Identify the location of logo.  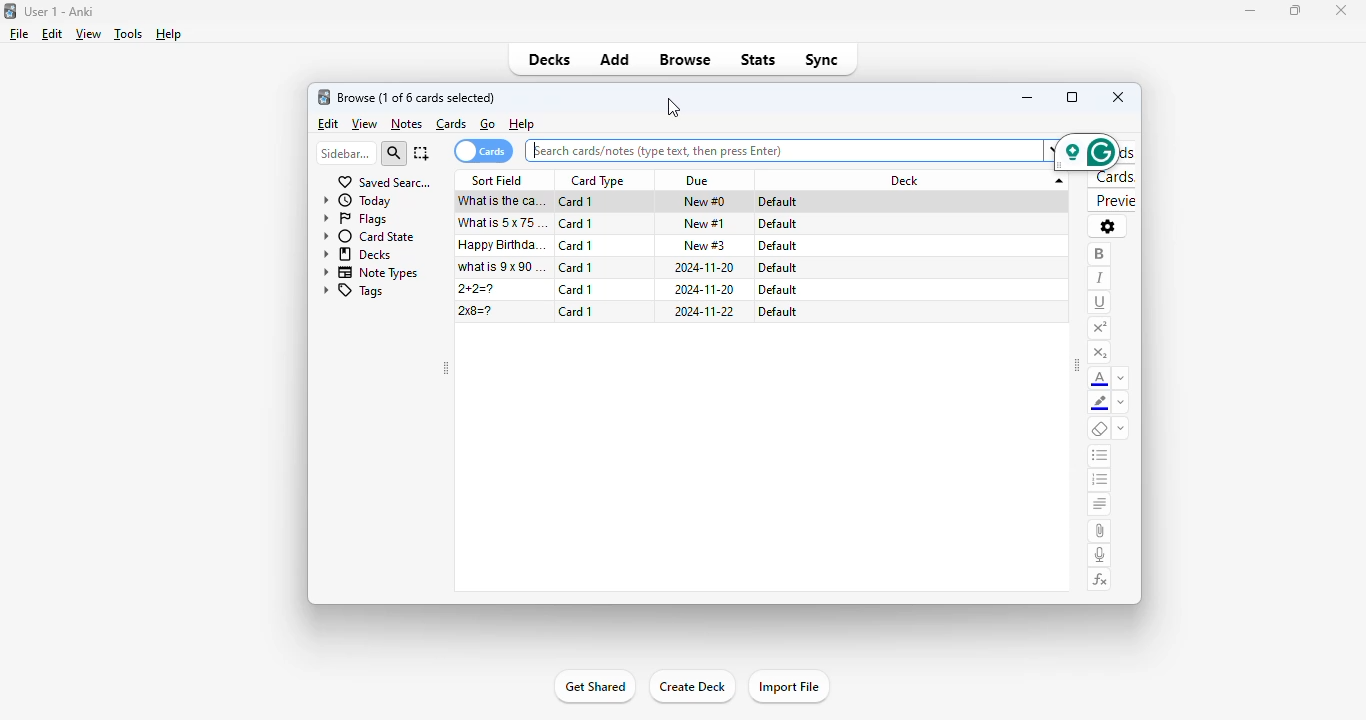
(323, 96).